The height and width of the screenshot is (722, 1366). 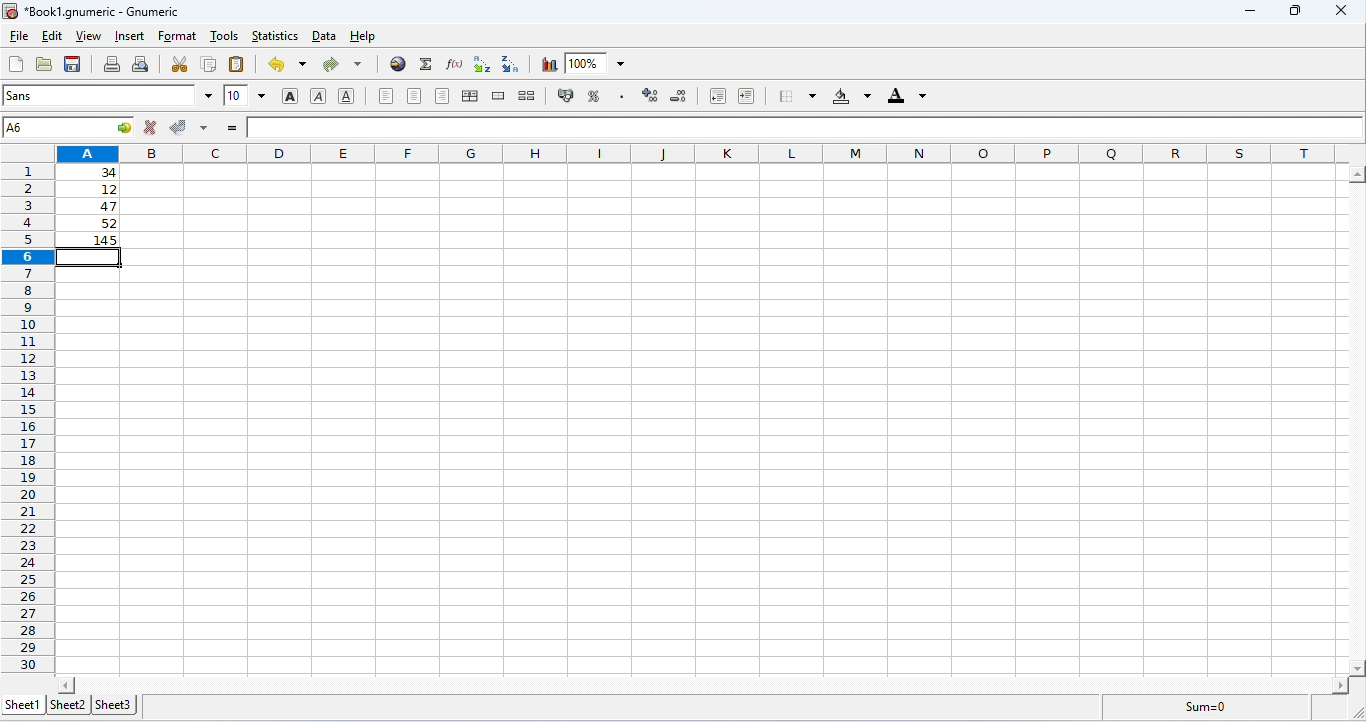 I want to click on row numbers, so click(x=28, y=419).